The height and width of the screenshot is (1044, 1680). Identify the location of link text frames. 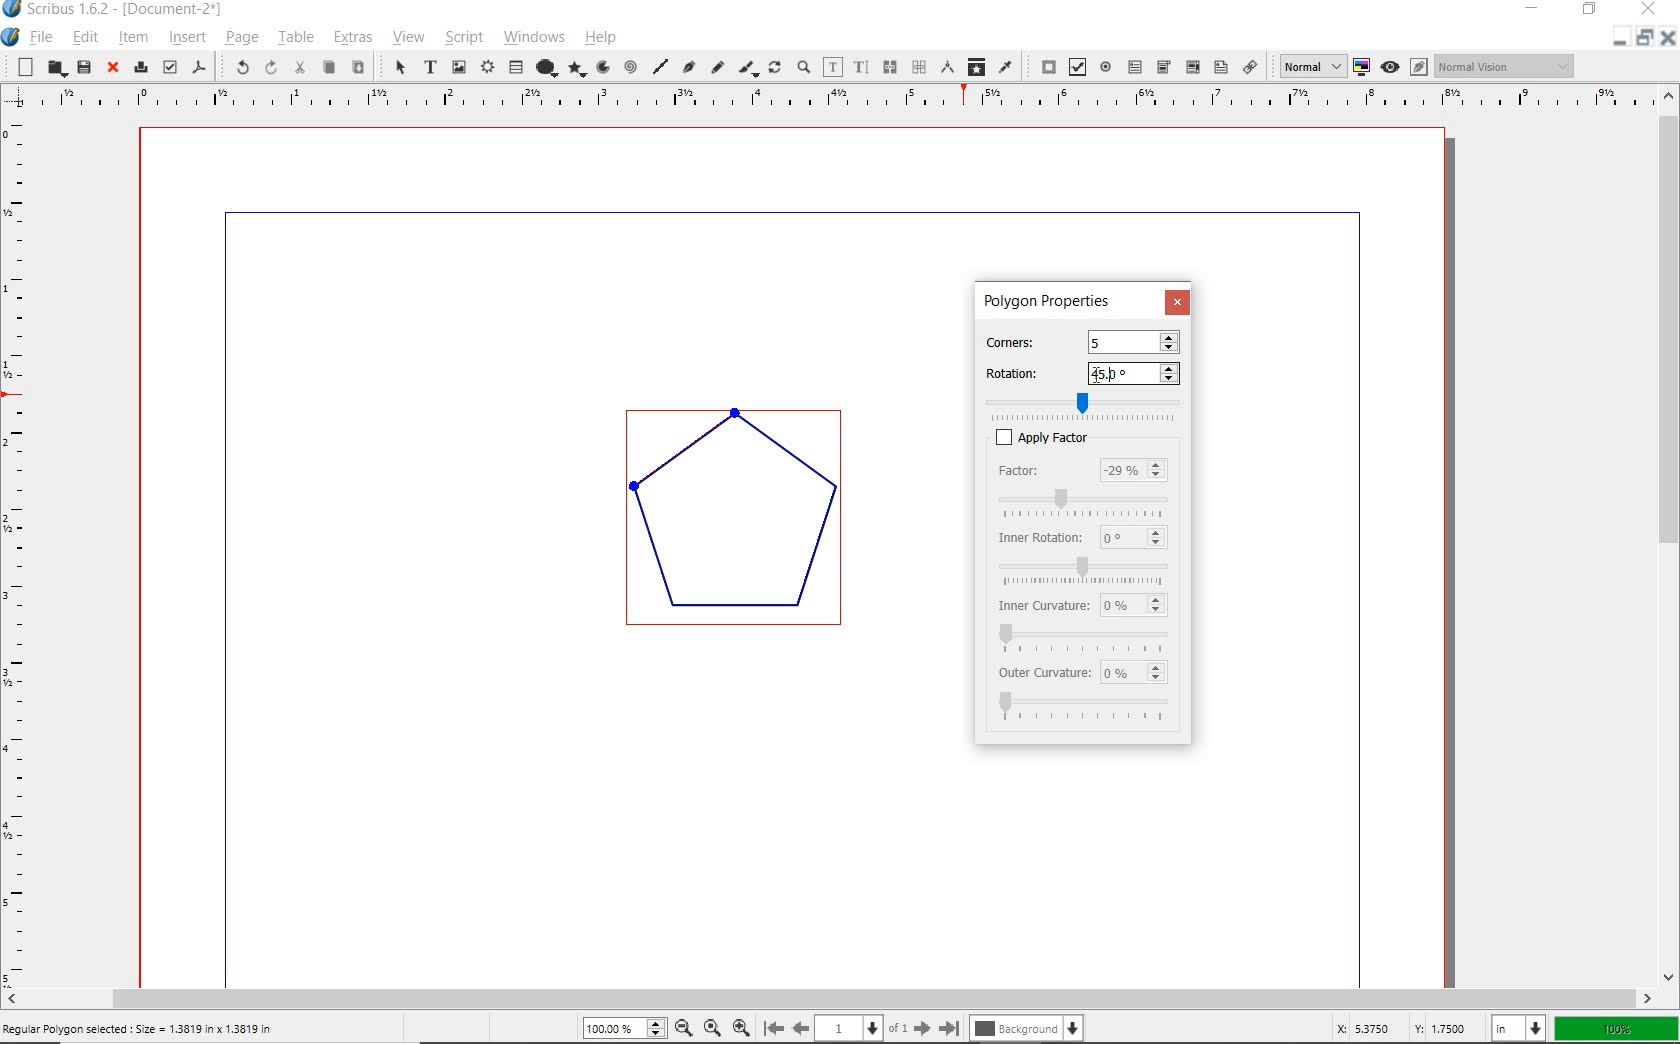
(889, 67).